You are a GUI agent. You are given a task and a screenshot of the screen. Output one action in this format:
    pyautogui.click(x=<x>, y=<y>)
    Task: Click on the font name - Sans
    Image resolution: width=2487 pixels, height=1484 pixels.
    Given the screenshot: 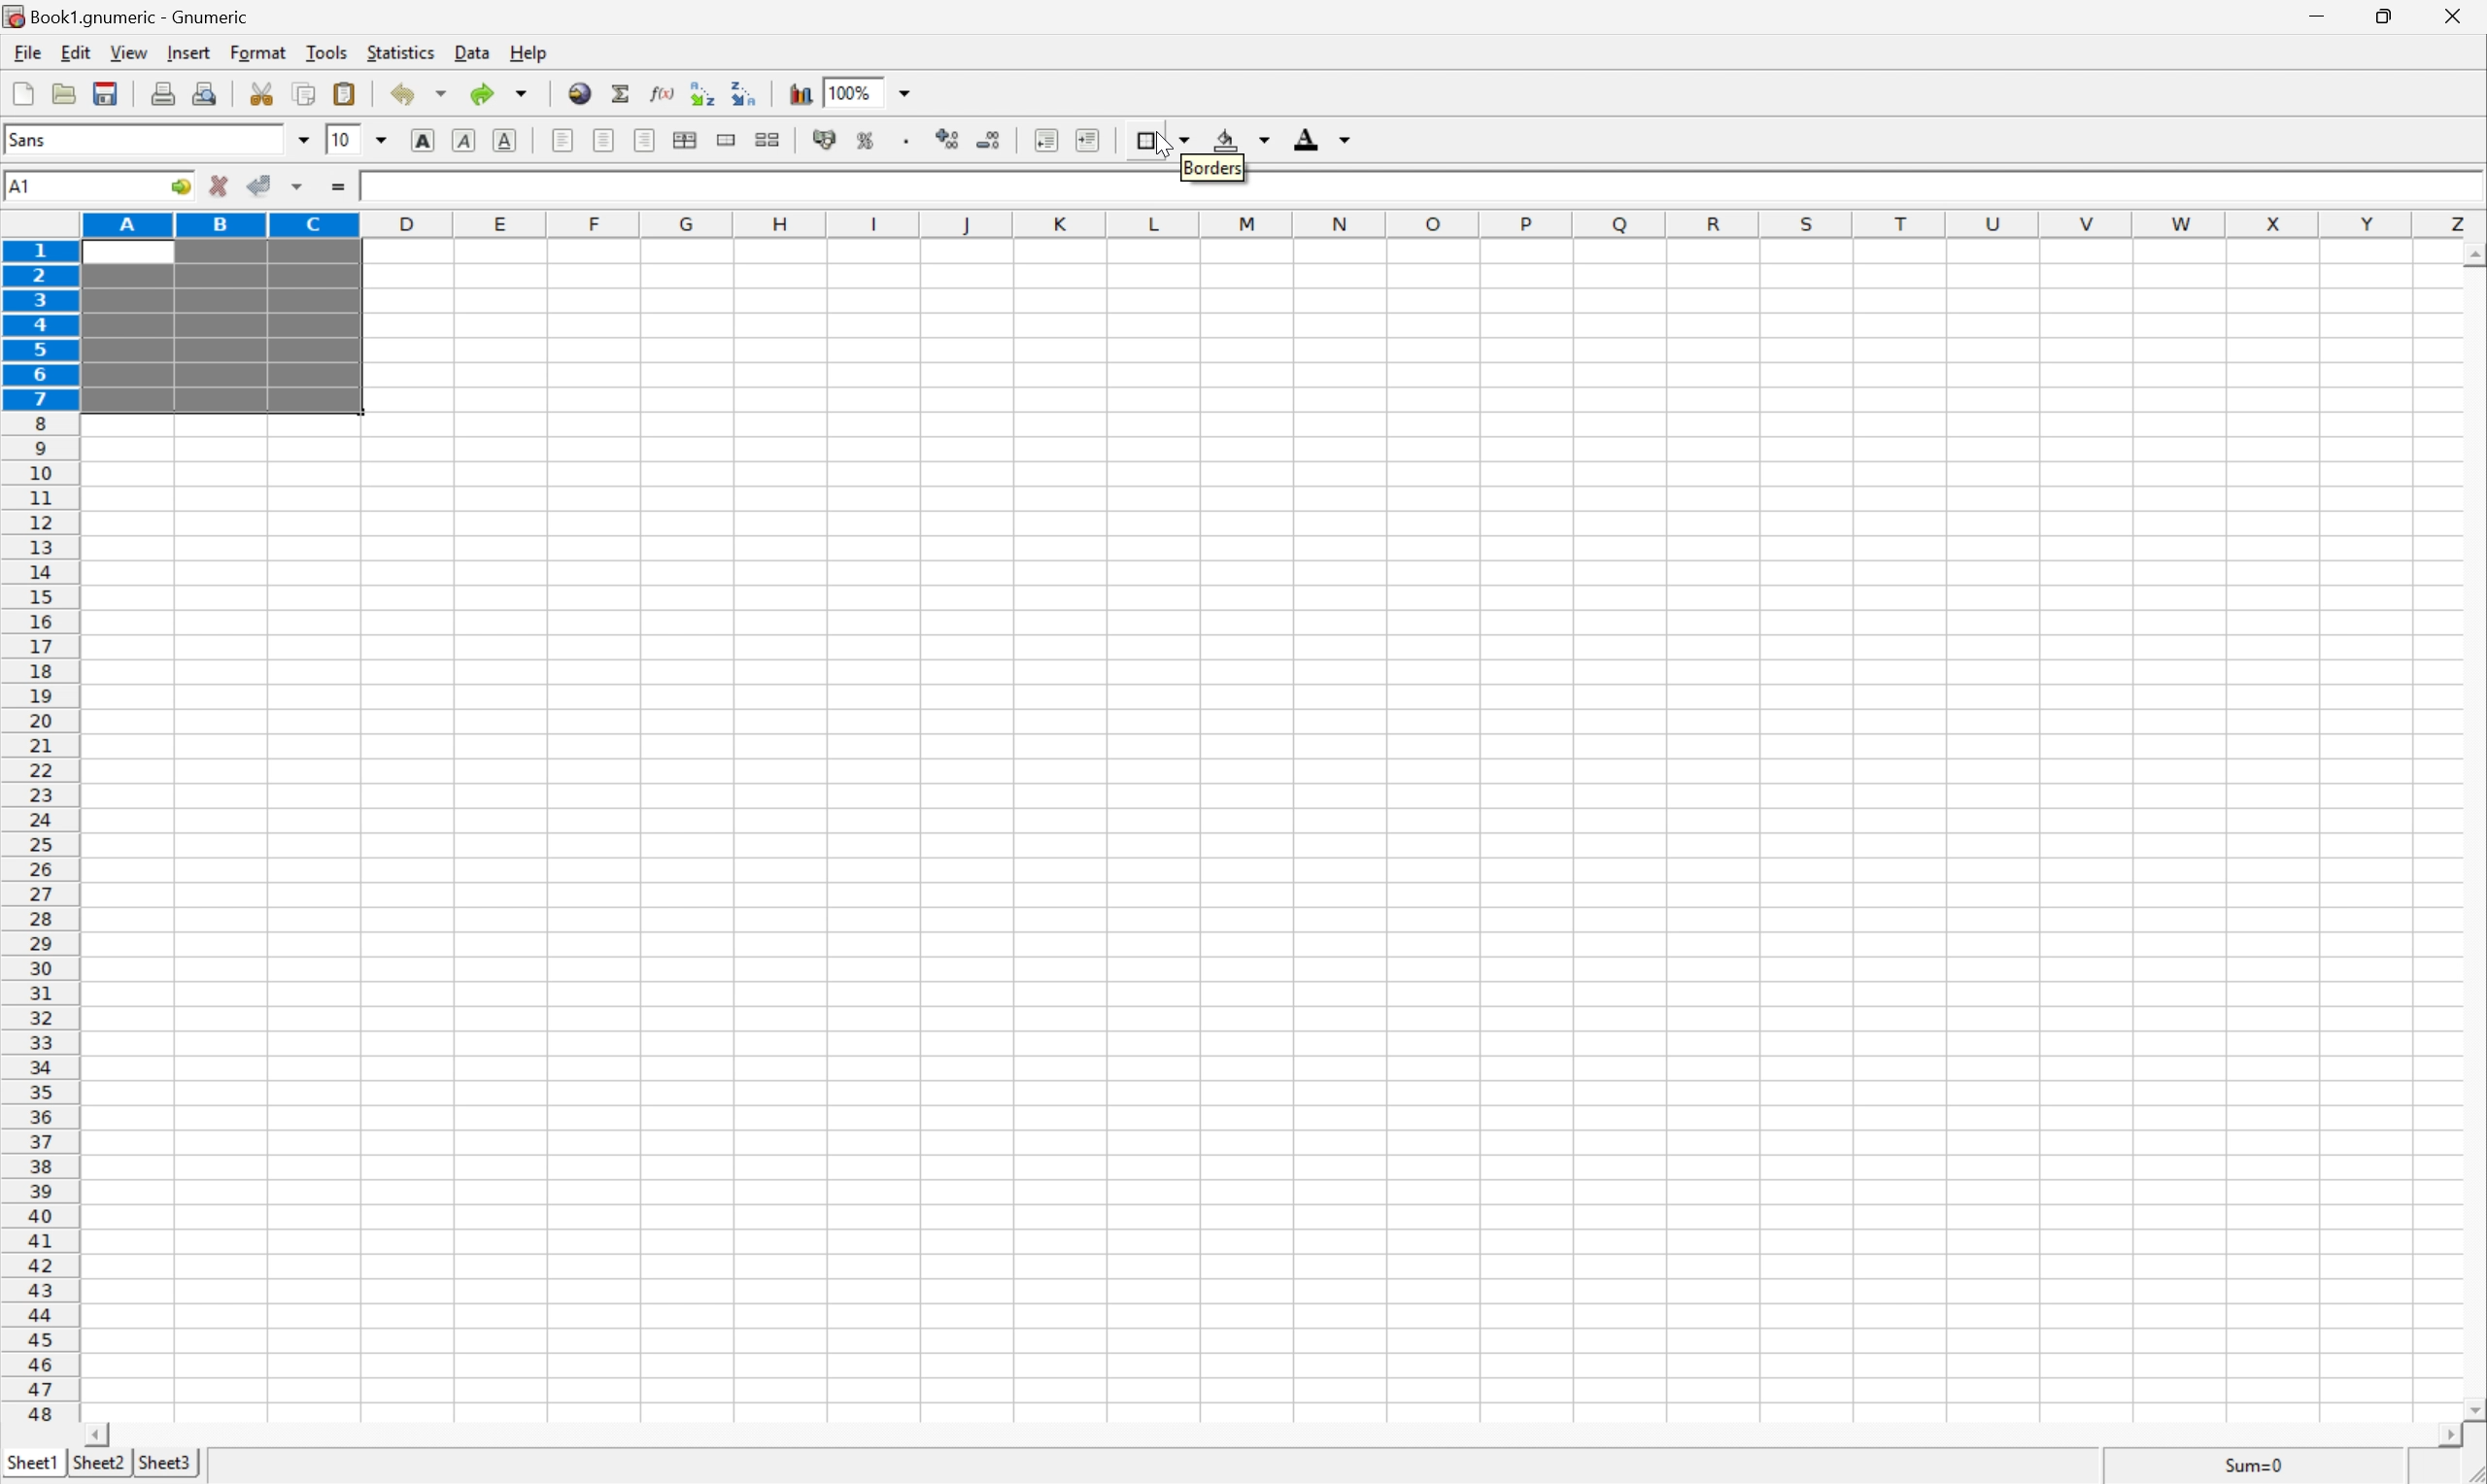 What is the action you would take?
    pyautogui.click(x=154, y=141)
    